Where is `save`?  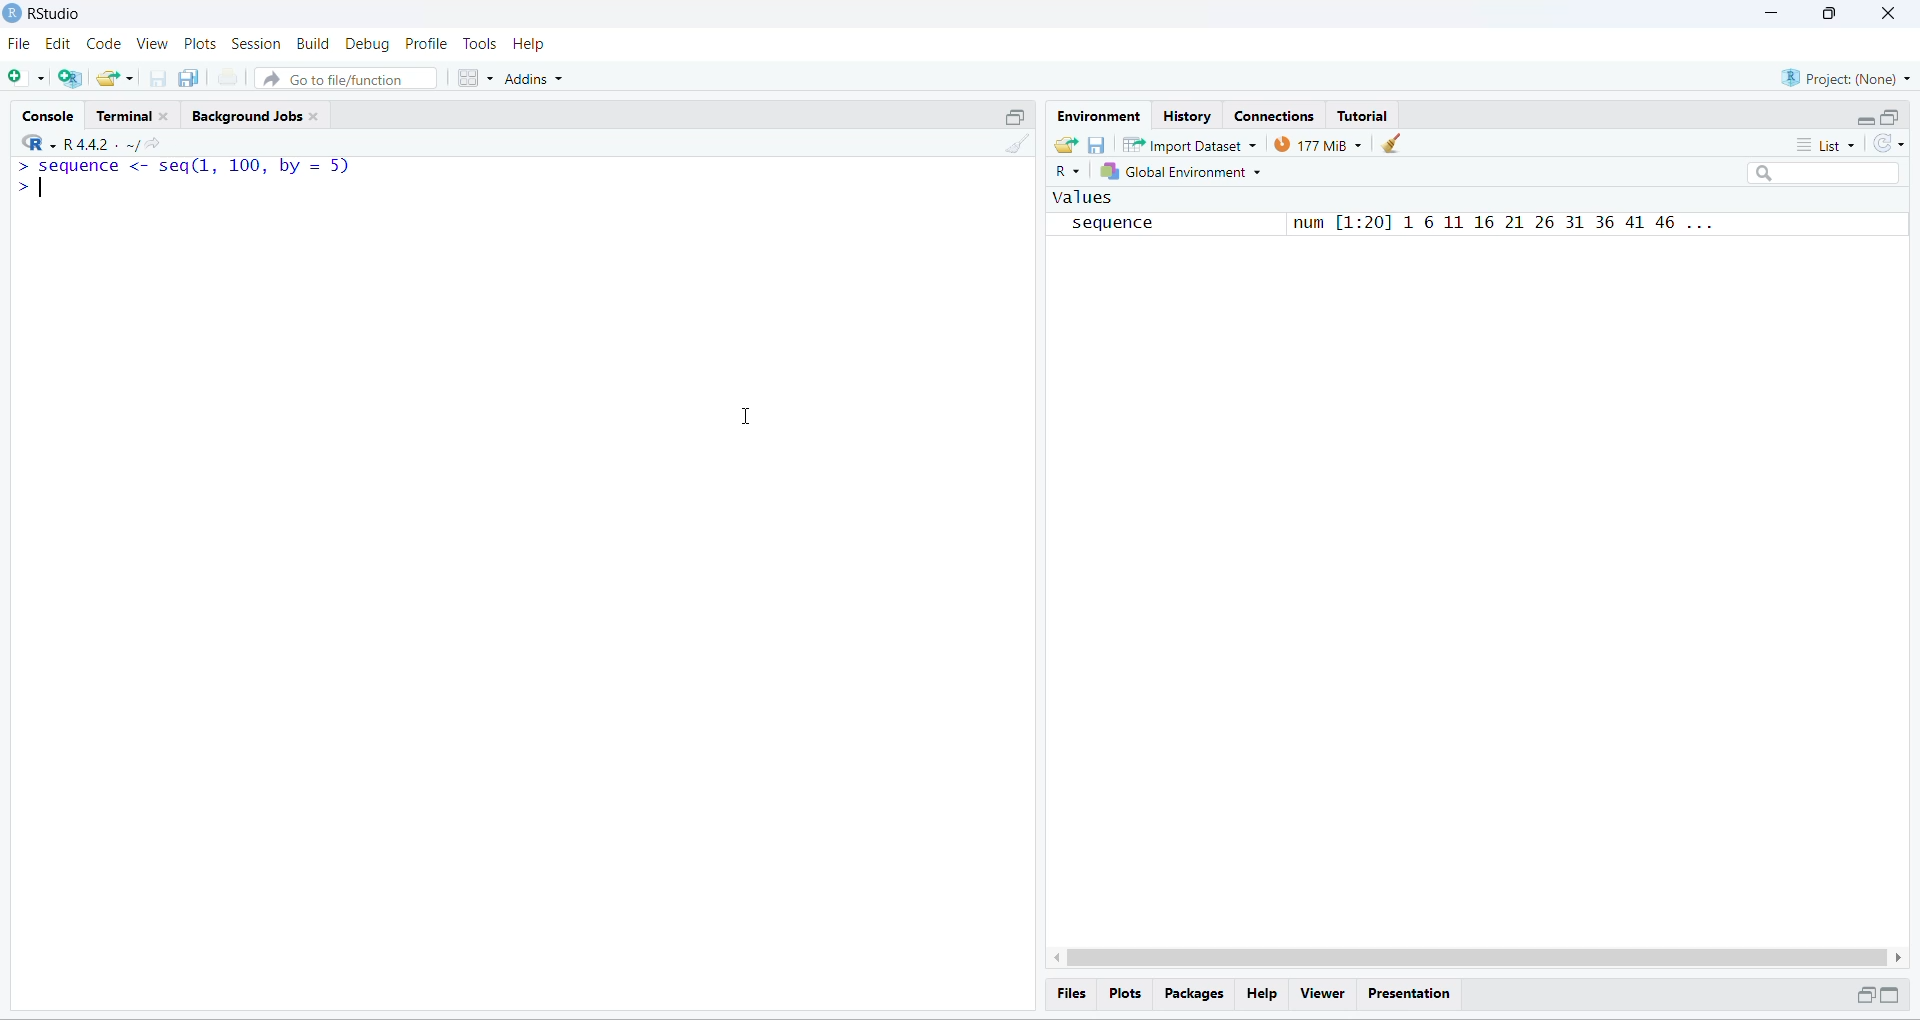
save is located at coordinates (1097, 146).